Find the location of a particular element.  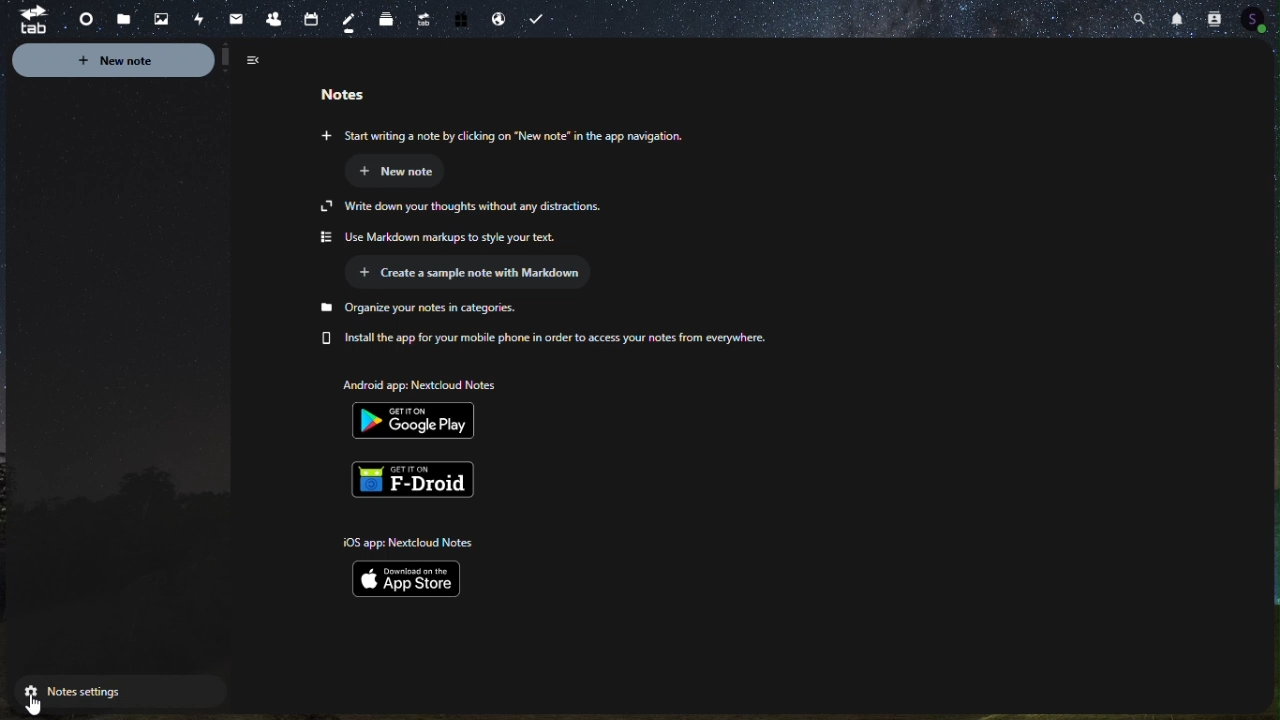

pictures  is located at coordinates (157, 17).